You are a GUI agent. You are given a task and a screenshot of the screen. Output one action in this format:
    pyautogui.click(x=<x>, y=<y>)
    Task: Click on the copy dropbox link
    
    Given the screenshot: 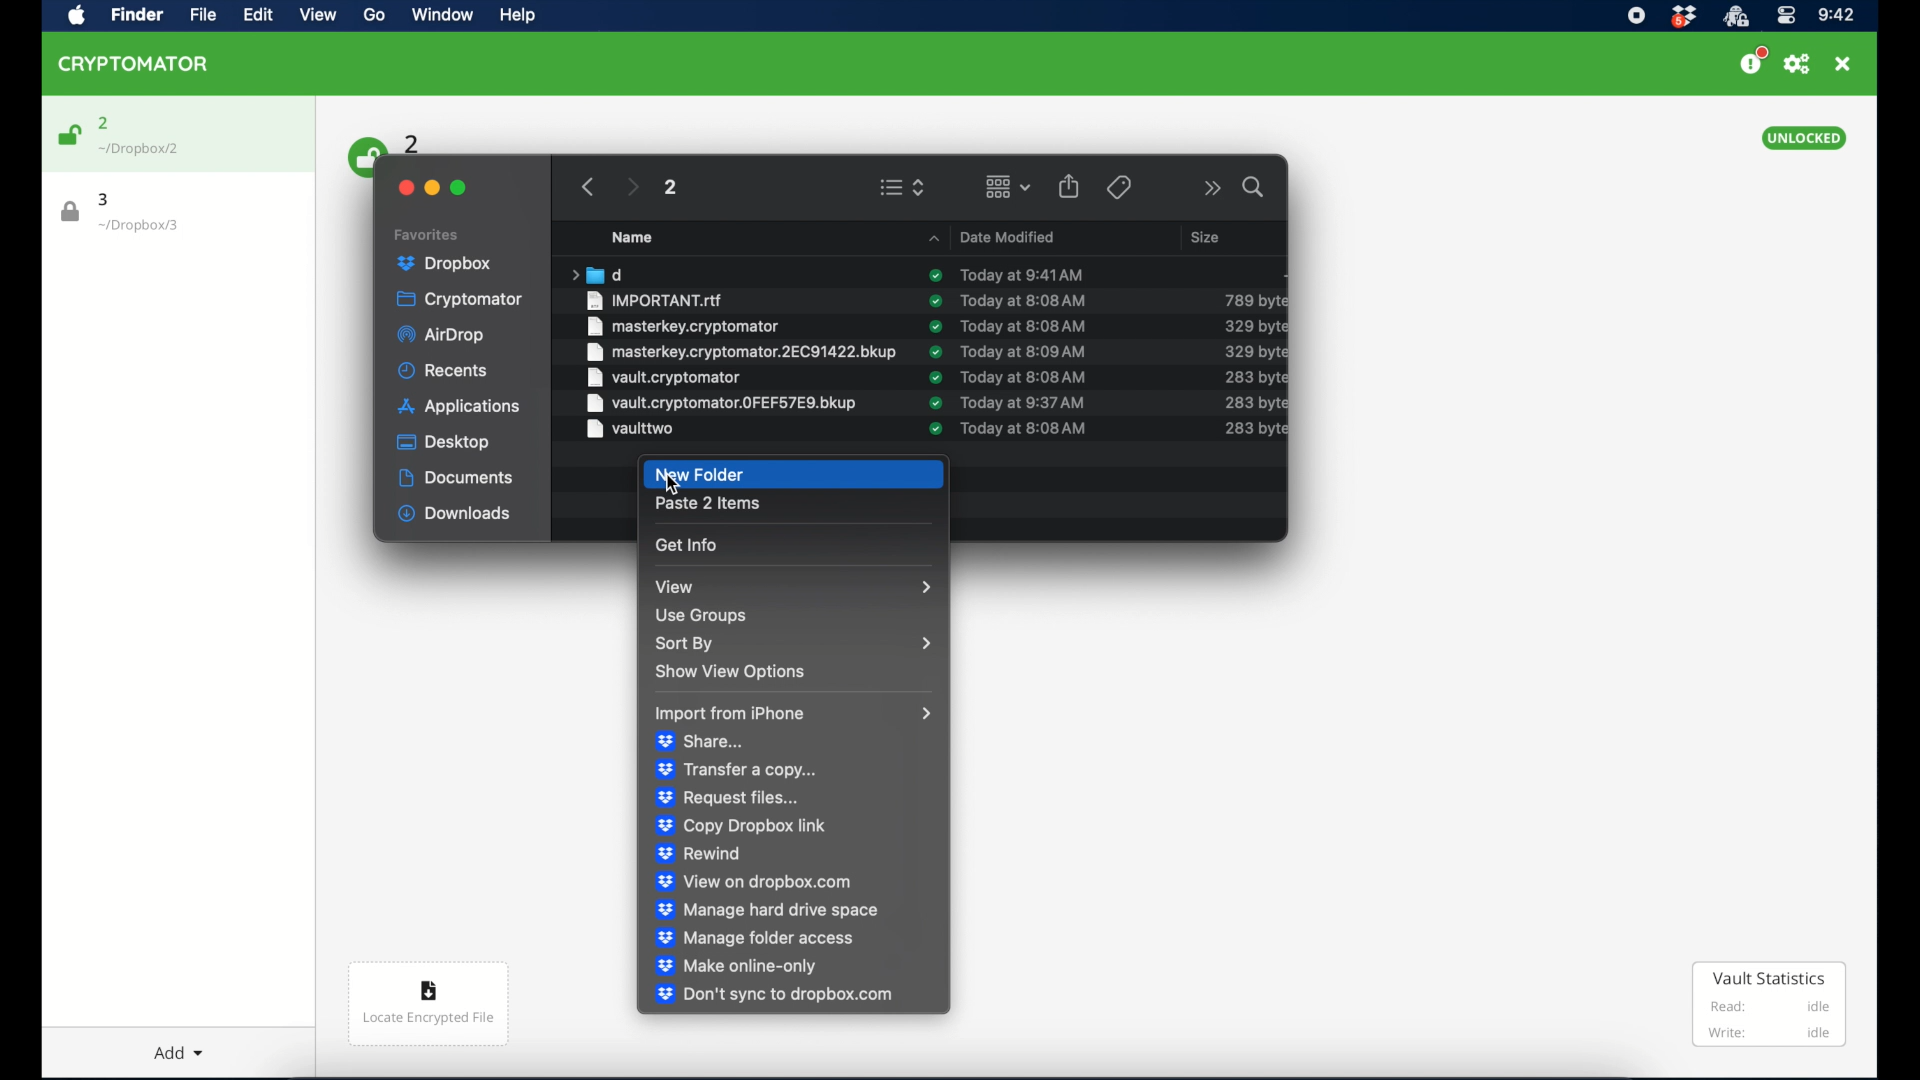 What is the action you would take?
    pyautogui.click(x=741, y=827)
    